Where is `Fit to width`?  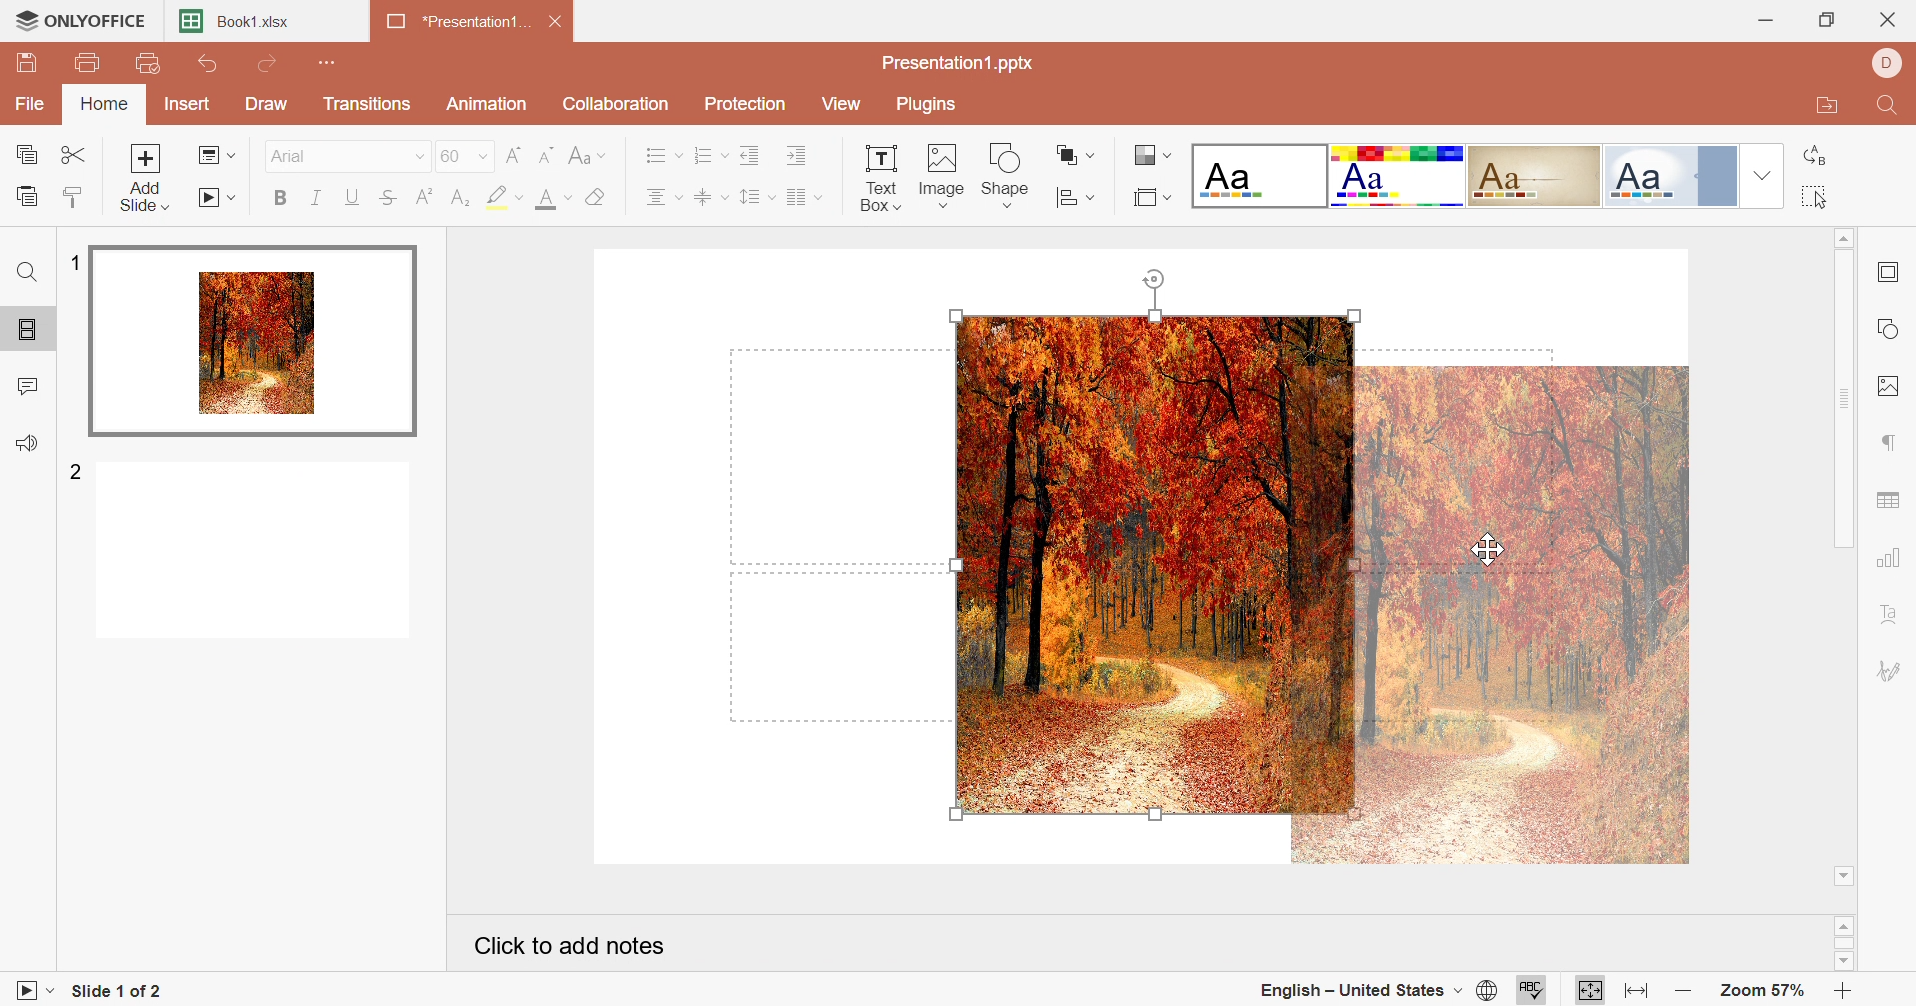 Fit to width is located at coordinates (1636, 991).